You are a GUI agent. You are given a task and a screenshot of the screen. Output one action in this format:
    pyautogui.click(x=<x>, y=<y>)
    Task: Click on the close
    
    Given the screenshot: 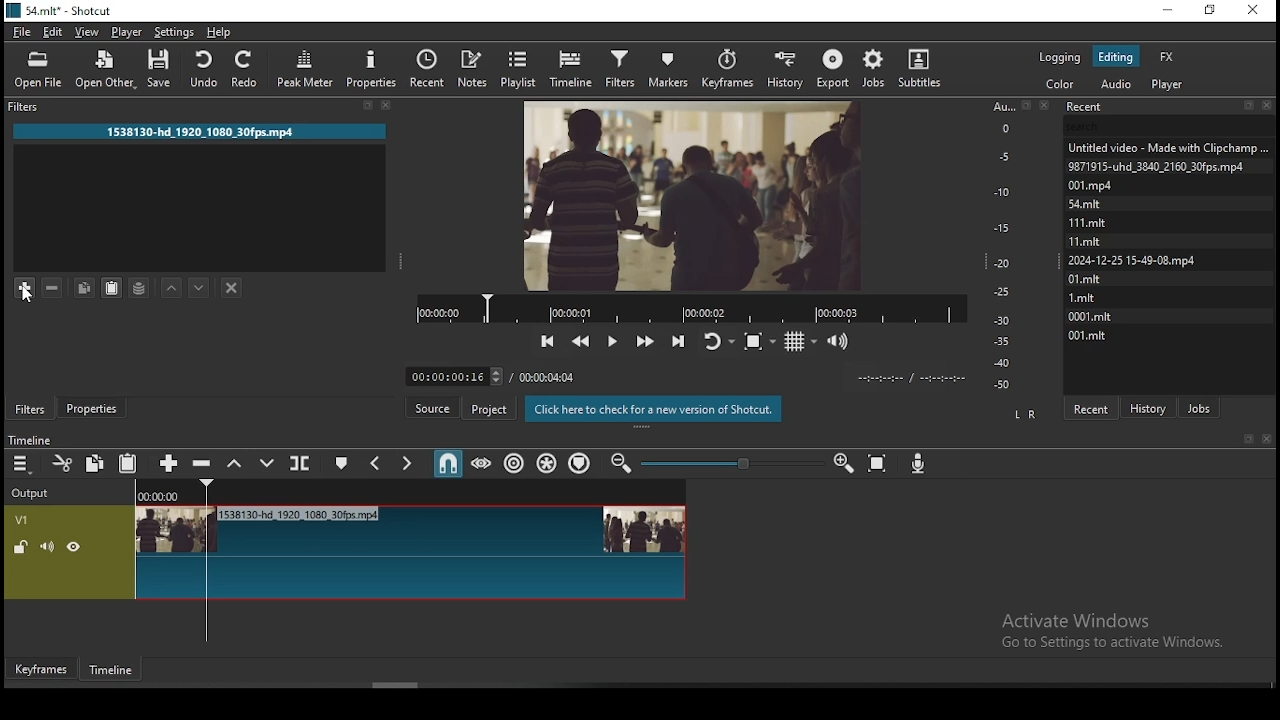 What is the action you would take?
    pyautogui.click(x=1267, y=440)
    